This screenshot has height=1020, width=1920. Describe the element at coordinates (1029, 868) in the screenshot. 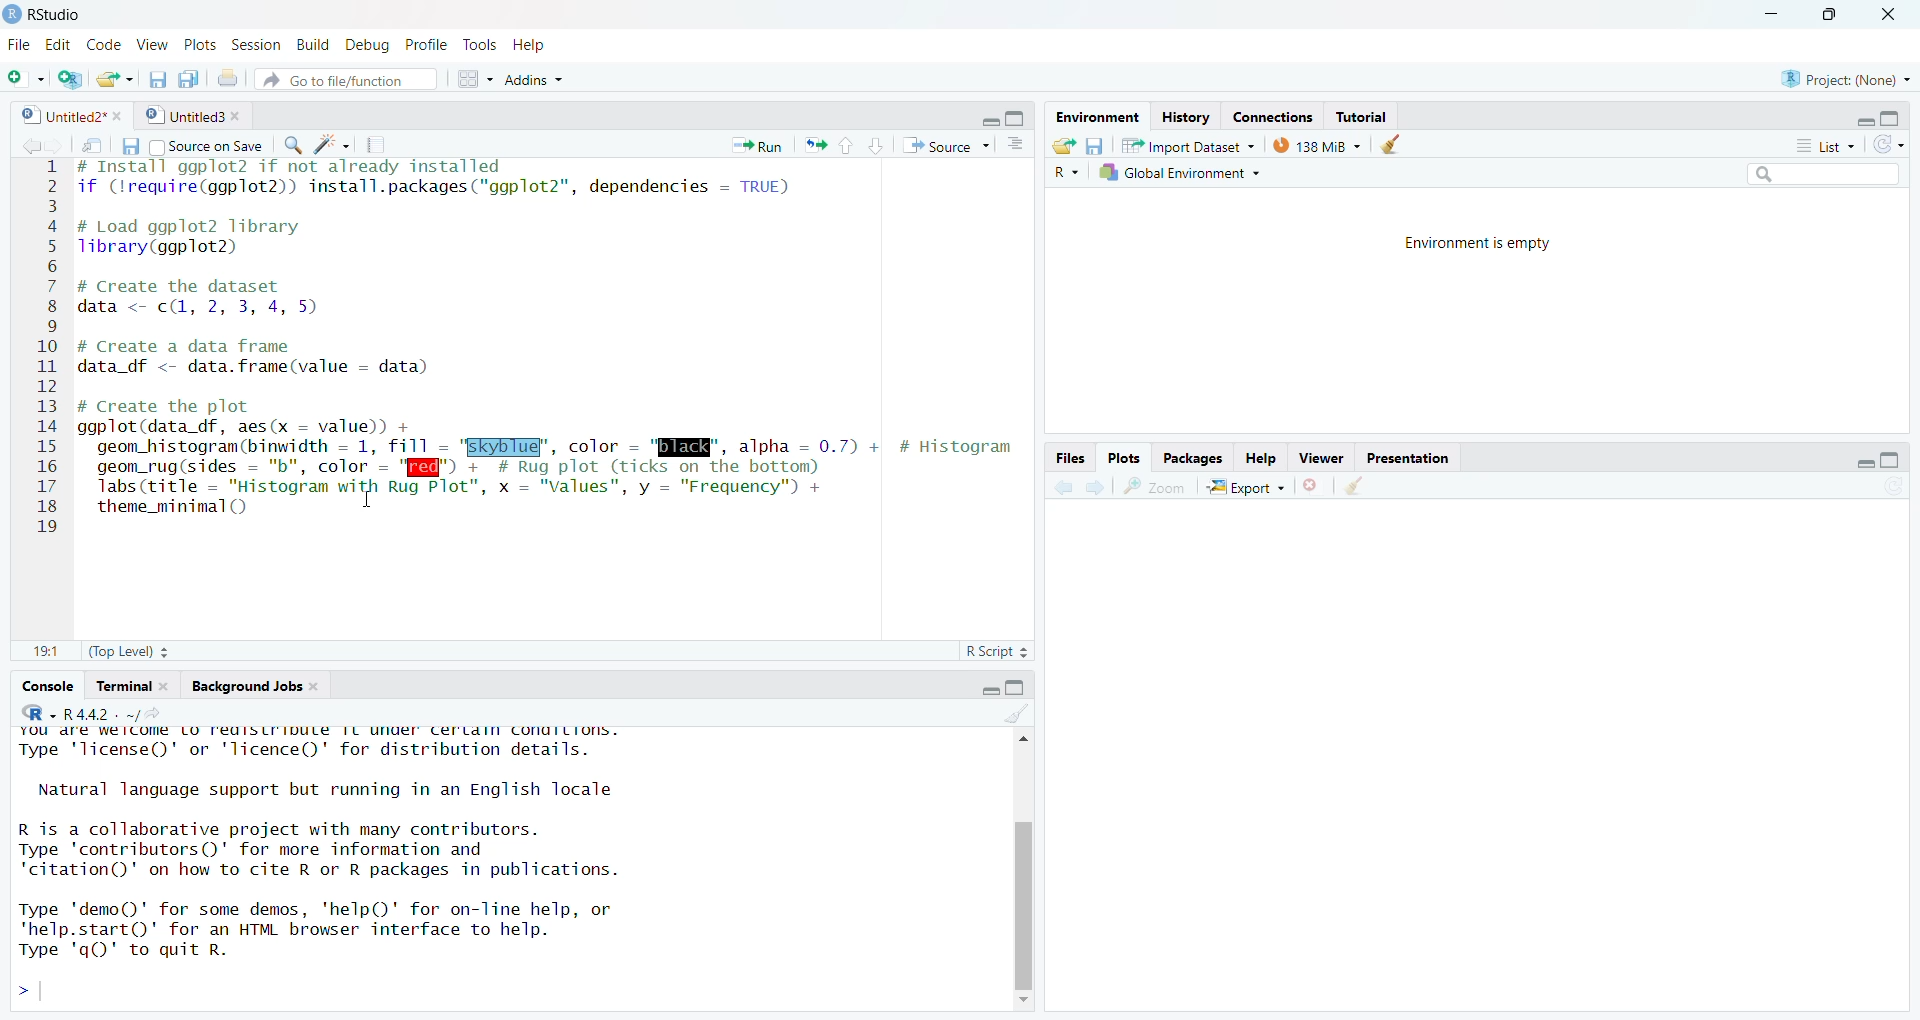

I see `Scroll bar` at that location.